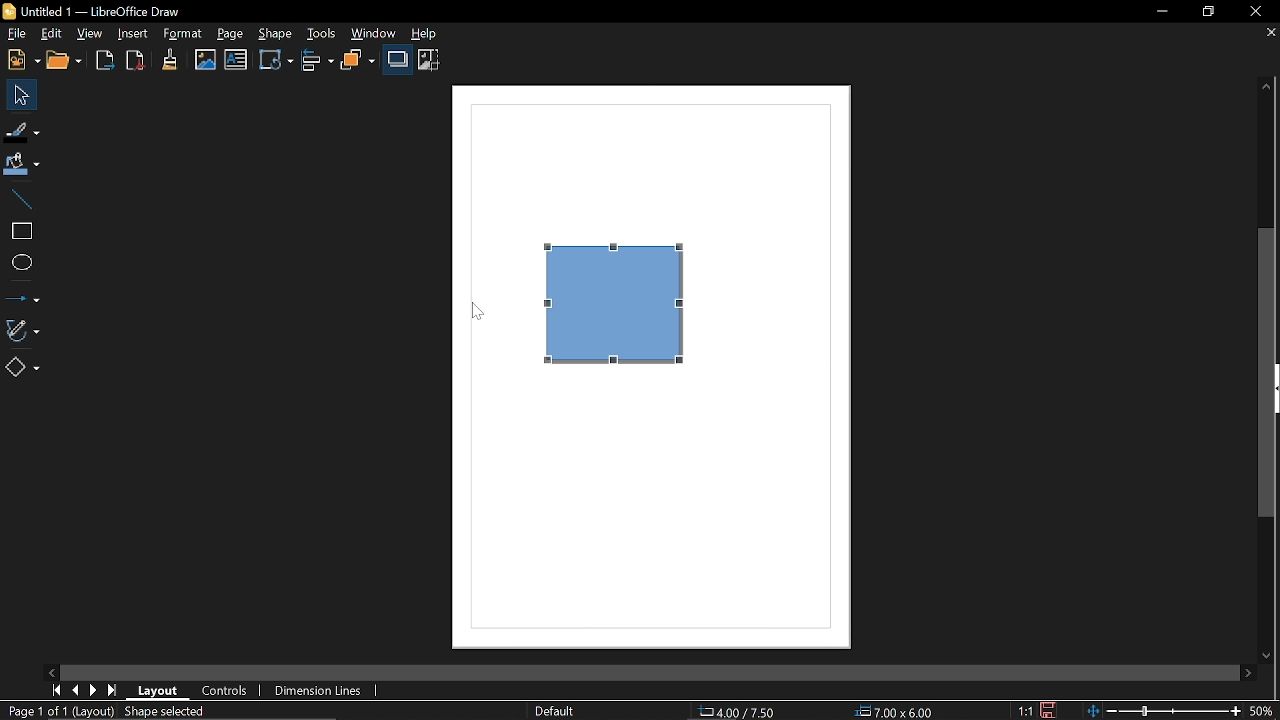  Describe the element at coordinates (24, 367) in the screenshot. I see `Basic shapes` at that location.